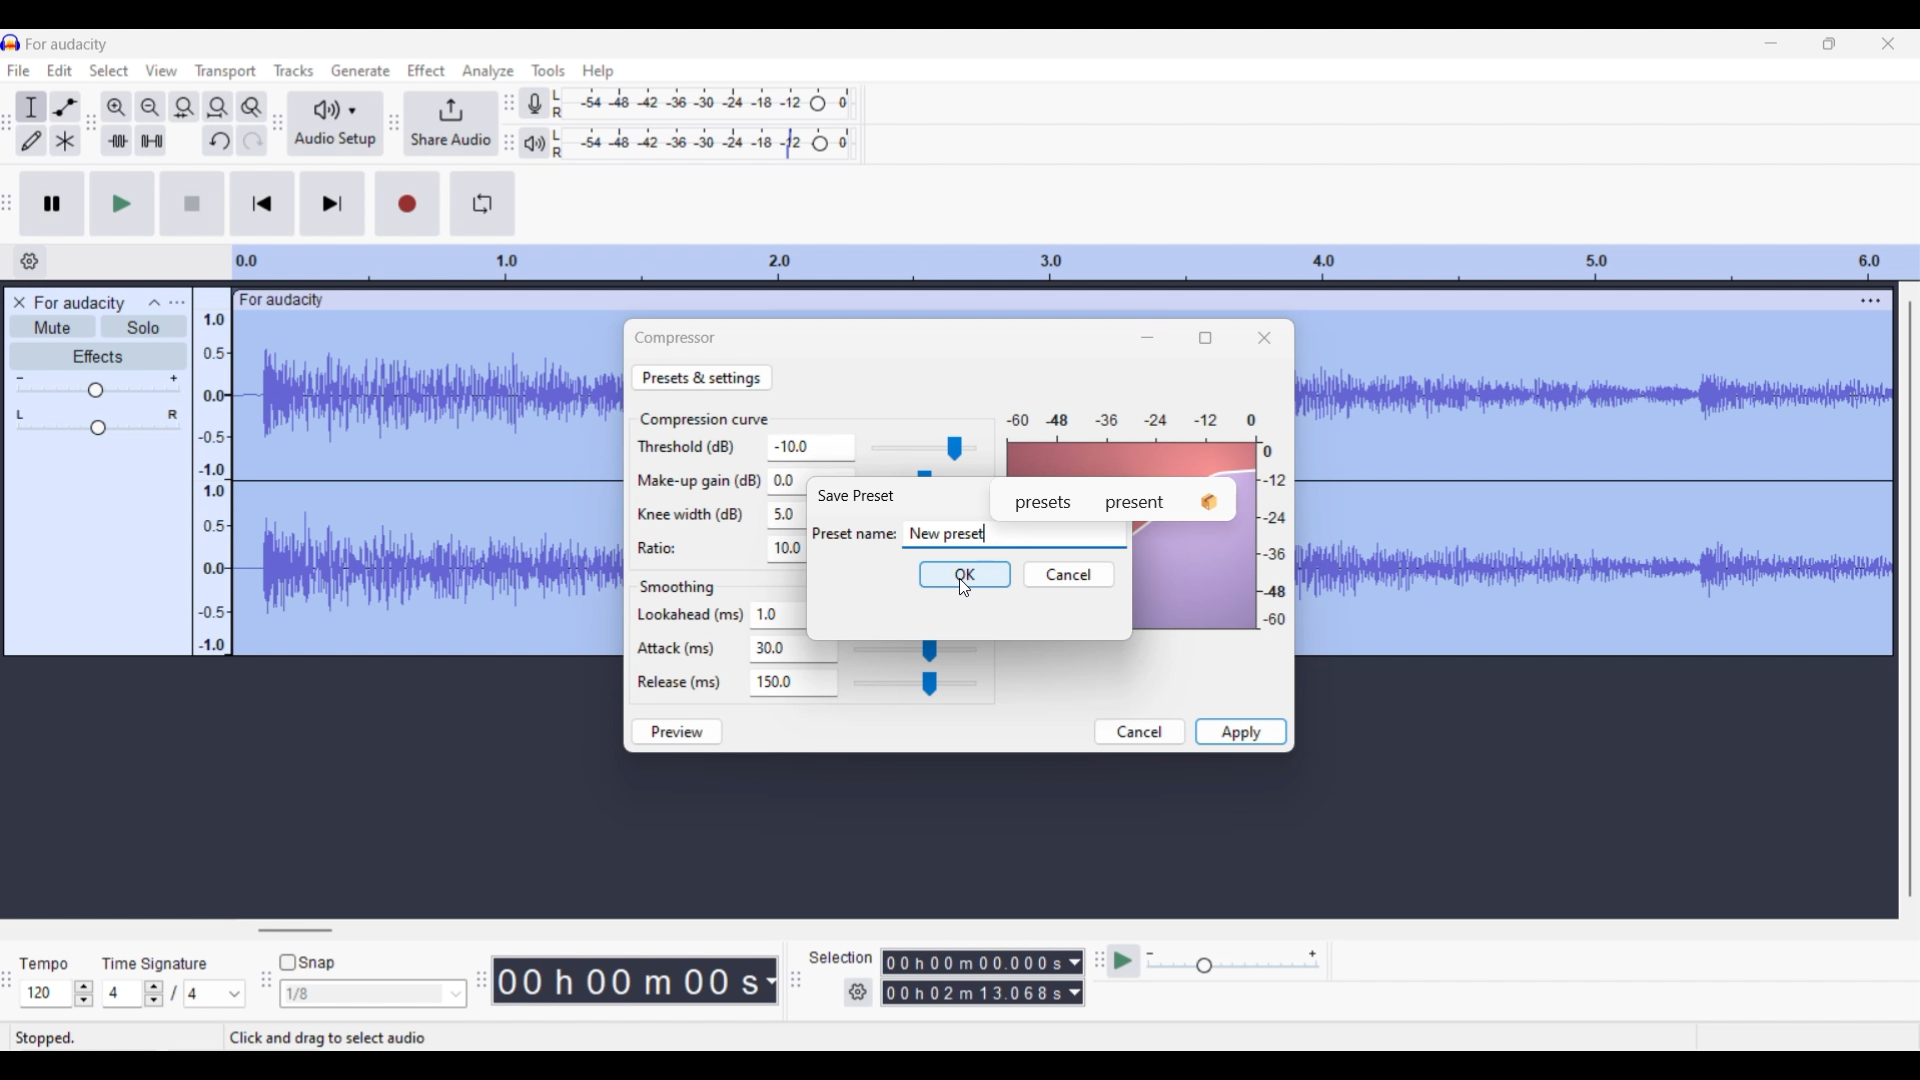 The image size is (1920, 1080). I want to click on Solo, so click(144, 327).